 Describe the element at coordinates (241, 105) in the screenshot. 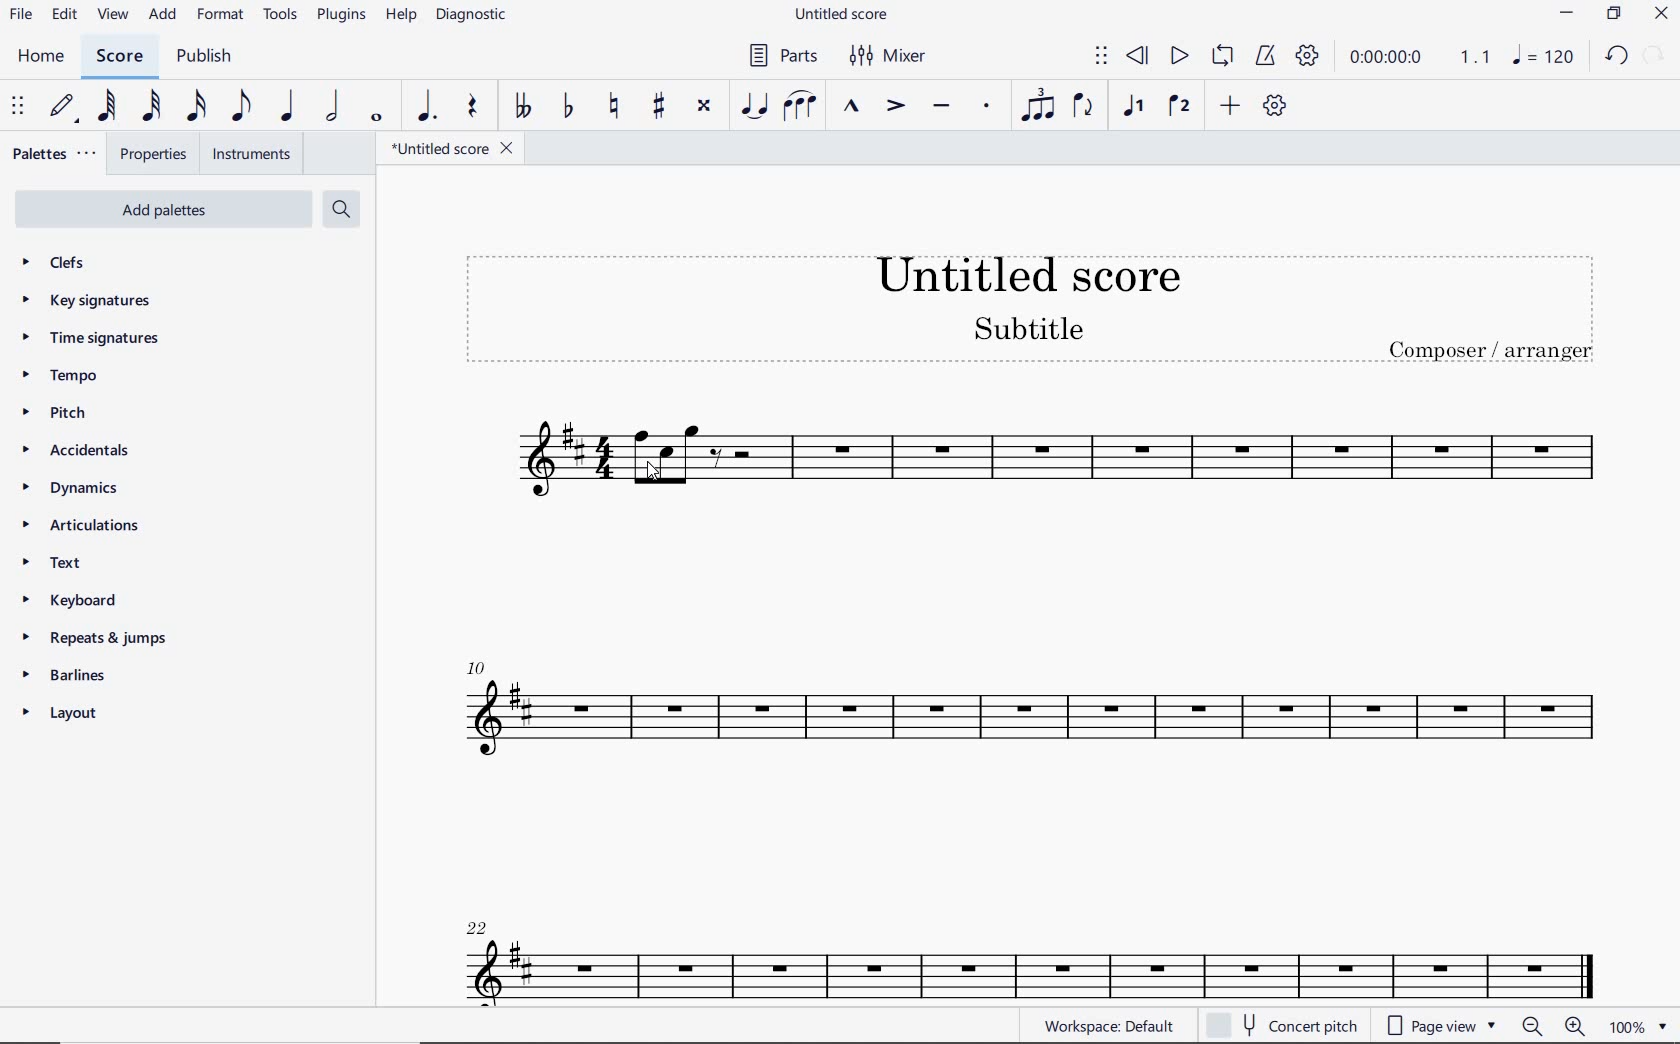

I see `EIGHTH NOTE` at that location.